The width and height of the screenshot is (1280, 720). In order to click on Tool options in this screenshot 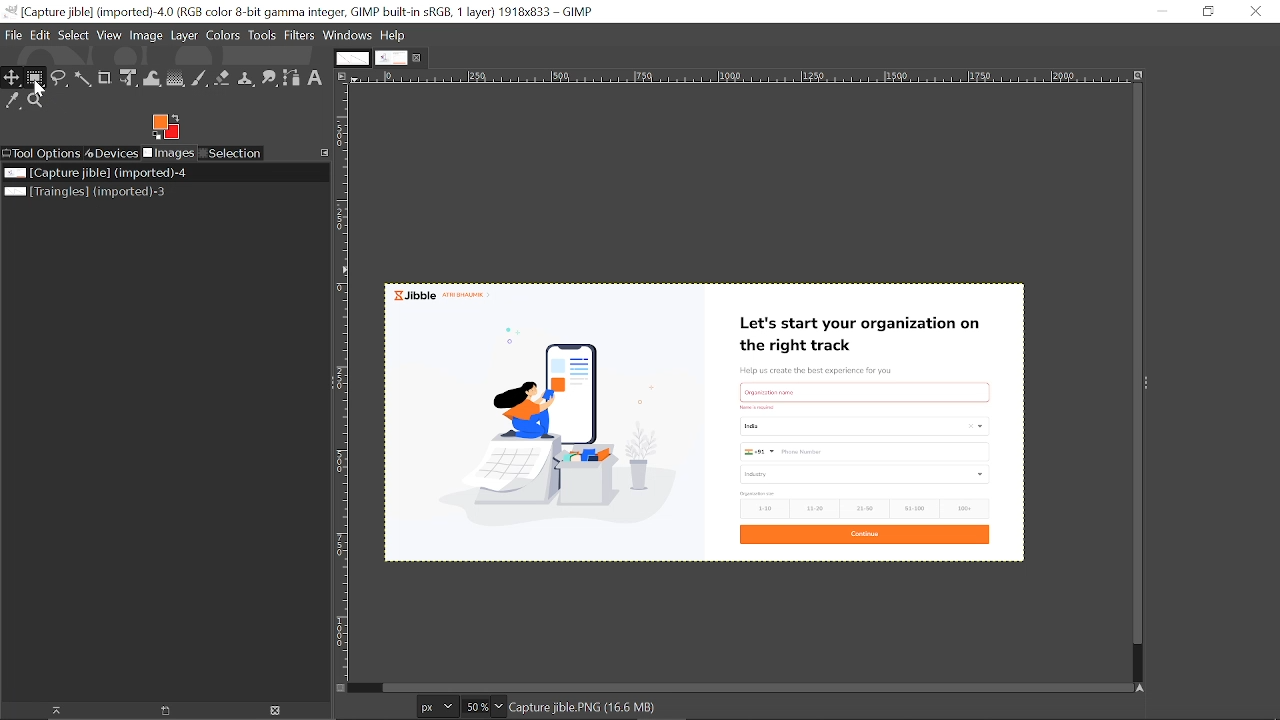, I will do `click(43, 153)`.